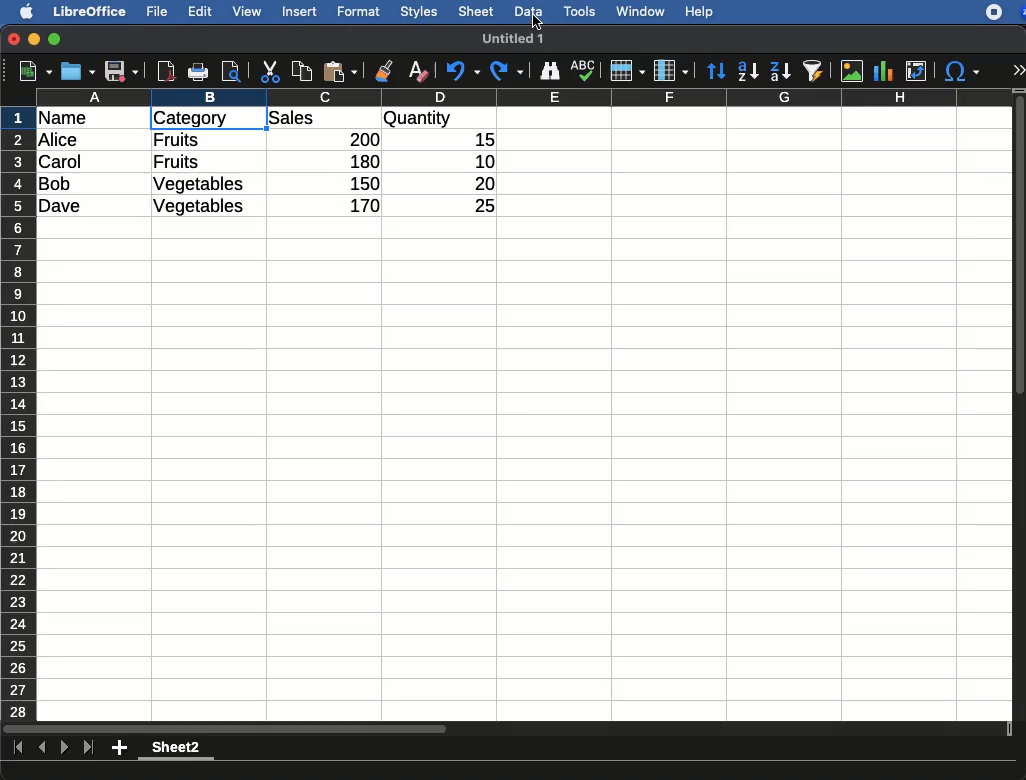 This screenshot has height=780, width=1026. What do you see at coordinates (64, 207) in the screenshot?
I see `Dave` at bounding box center [64, 207].